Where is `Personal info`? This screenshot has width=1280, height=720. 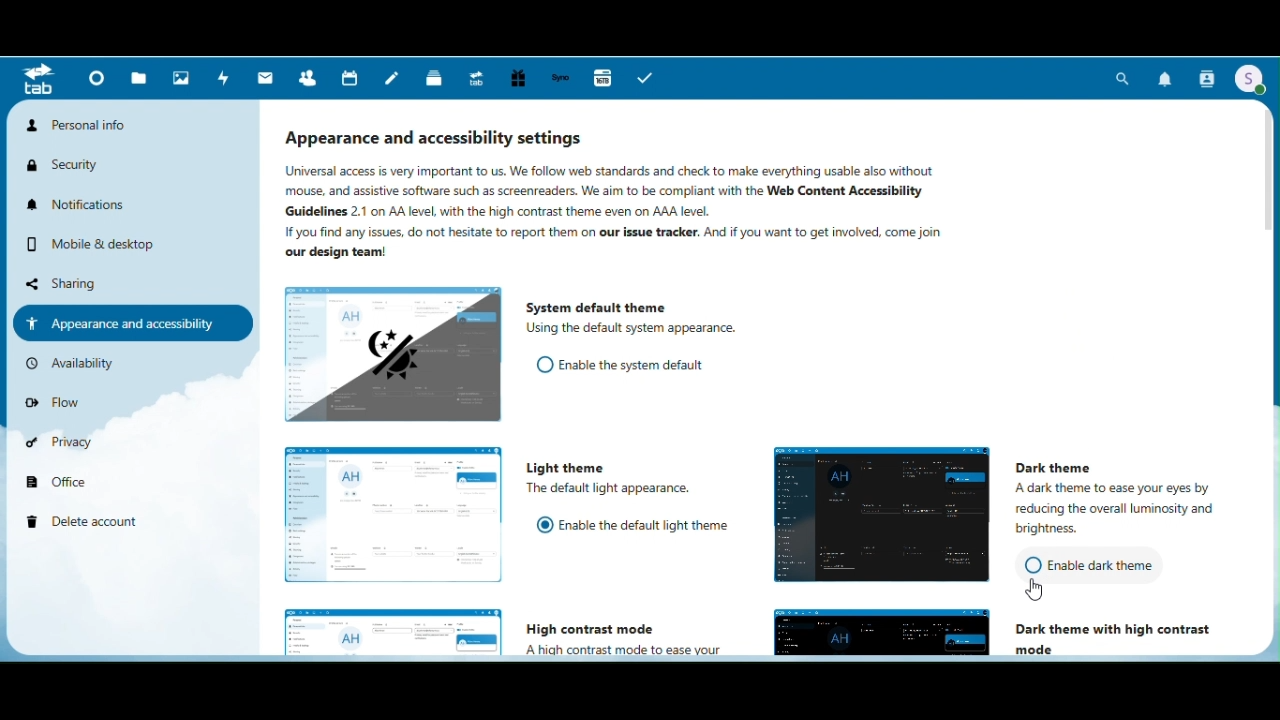
Personal info is located at coordinates (78, 126).